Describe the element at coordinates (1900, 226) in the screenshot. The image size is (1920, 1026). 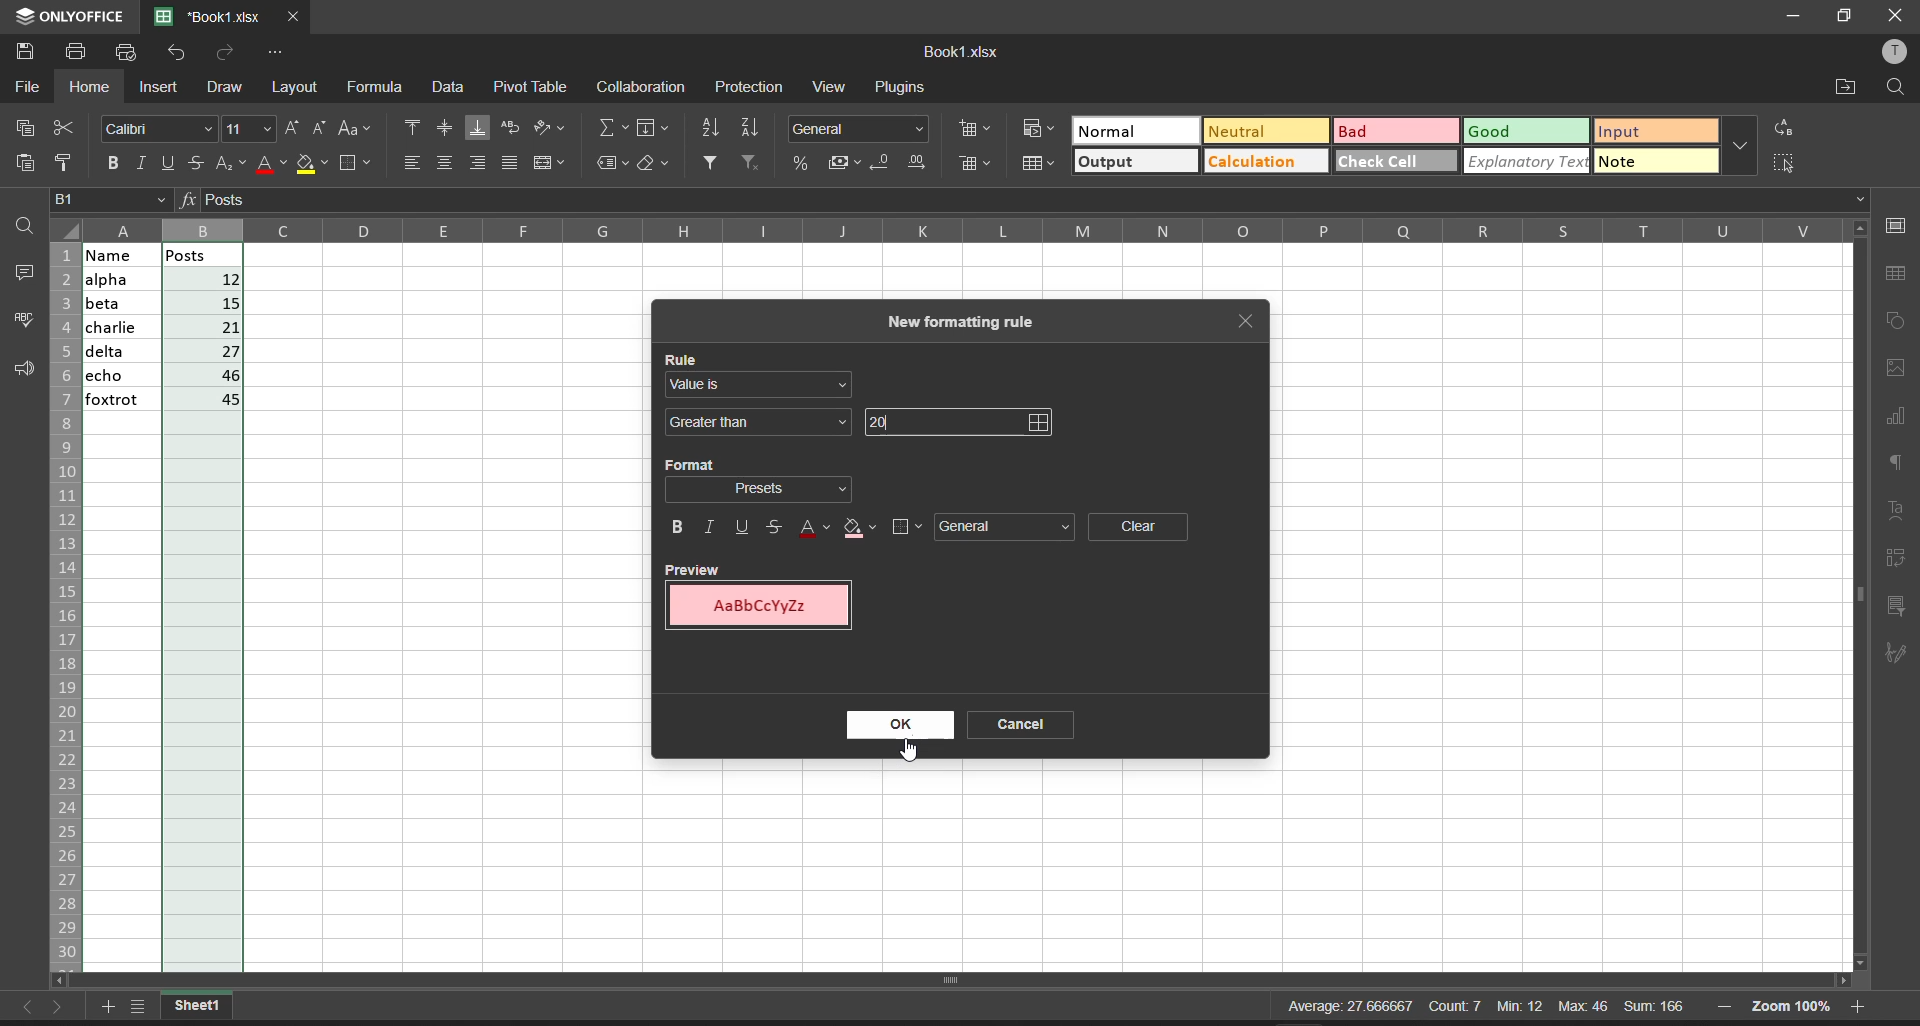
I see `cell settings` at that location.